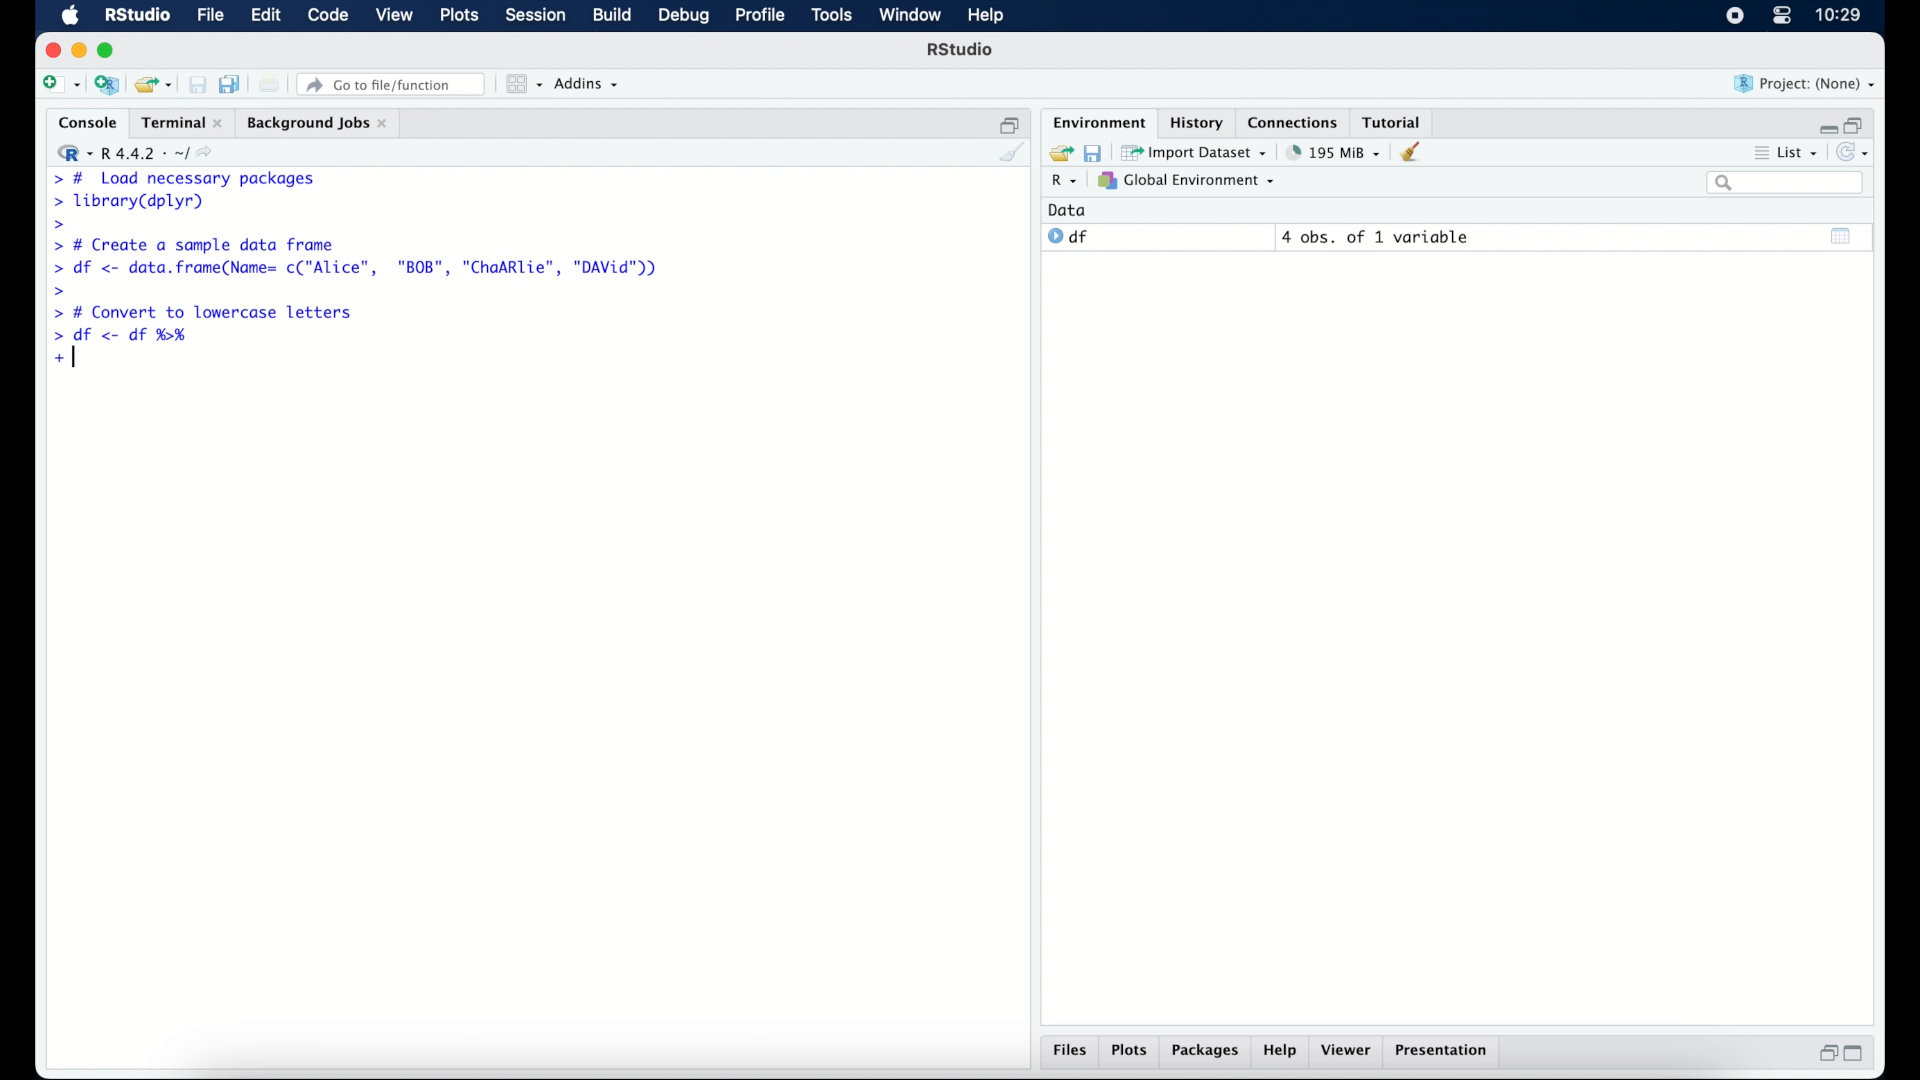 This screenshot has width=1920, height=1080. Describe the element at coordinates (198, 244) in the screenshot. I see `> # Create a sample data frame]` at that location.